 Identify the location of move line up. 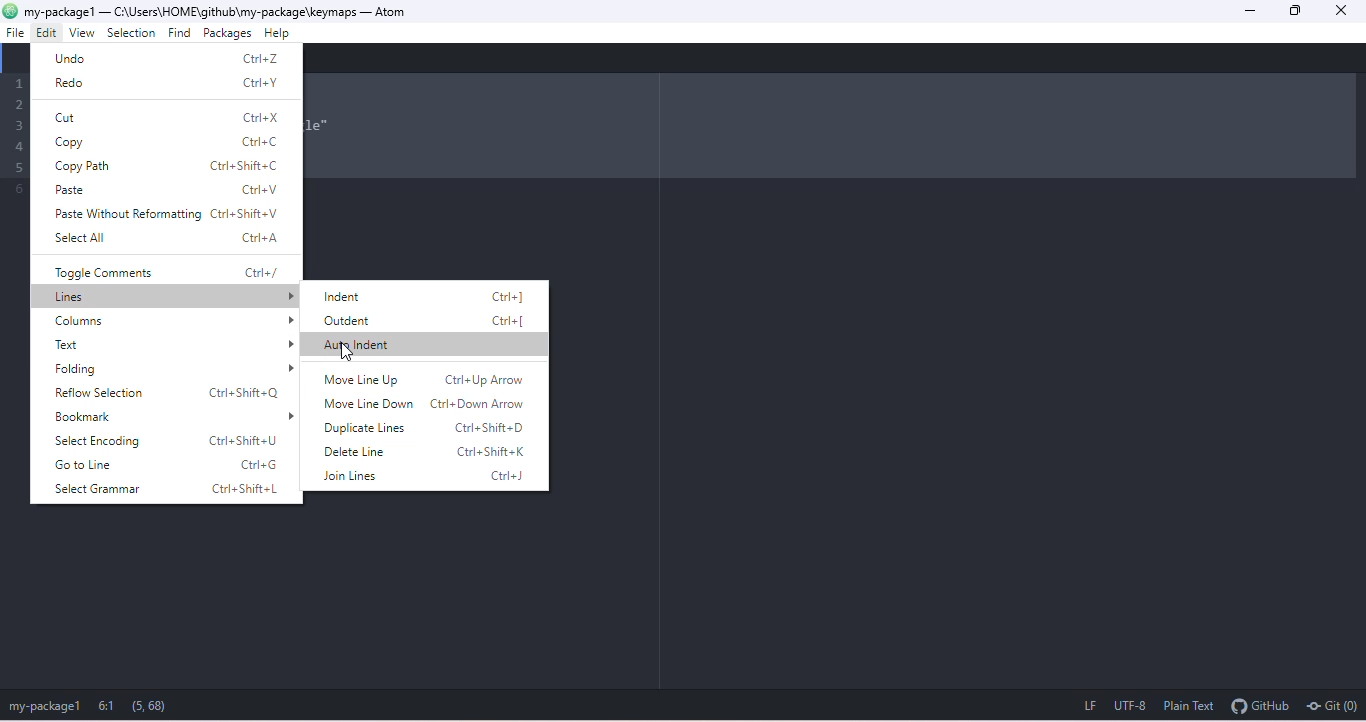
(431, 376).